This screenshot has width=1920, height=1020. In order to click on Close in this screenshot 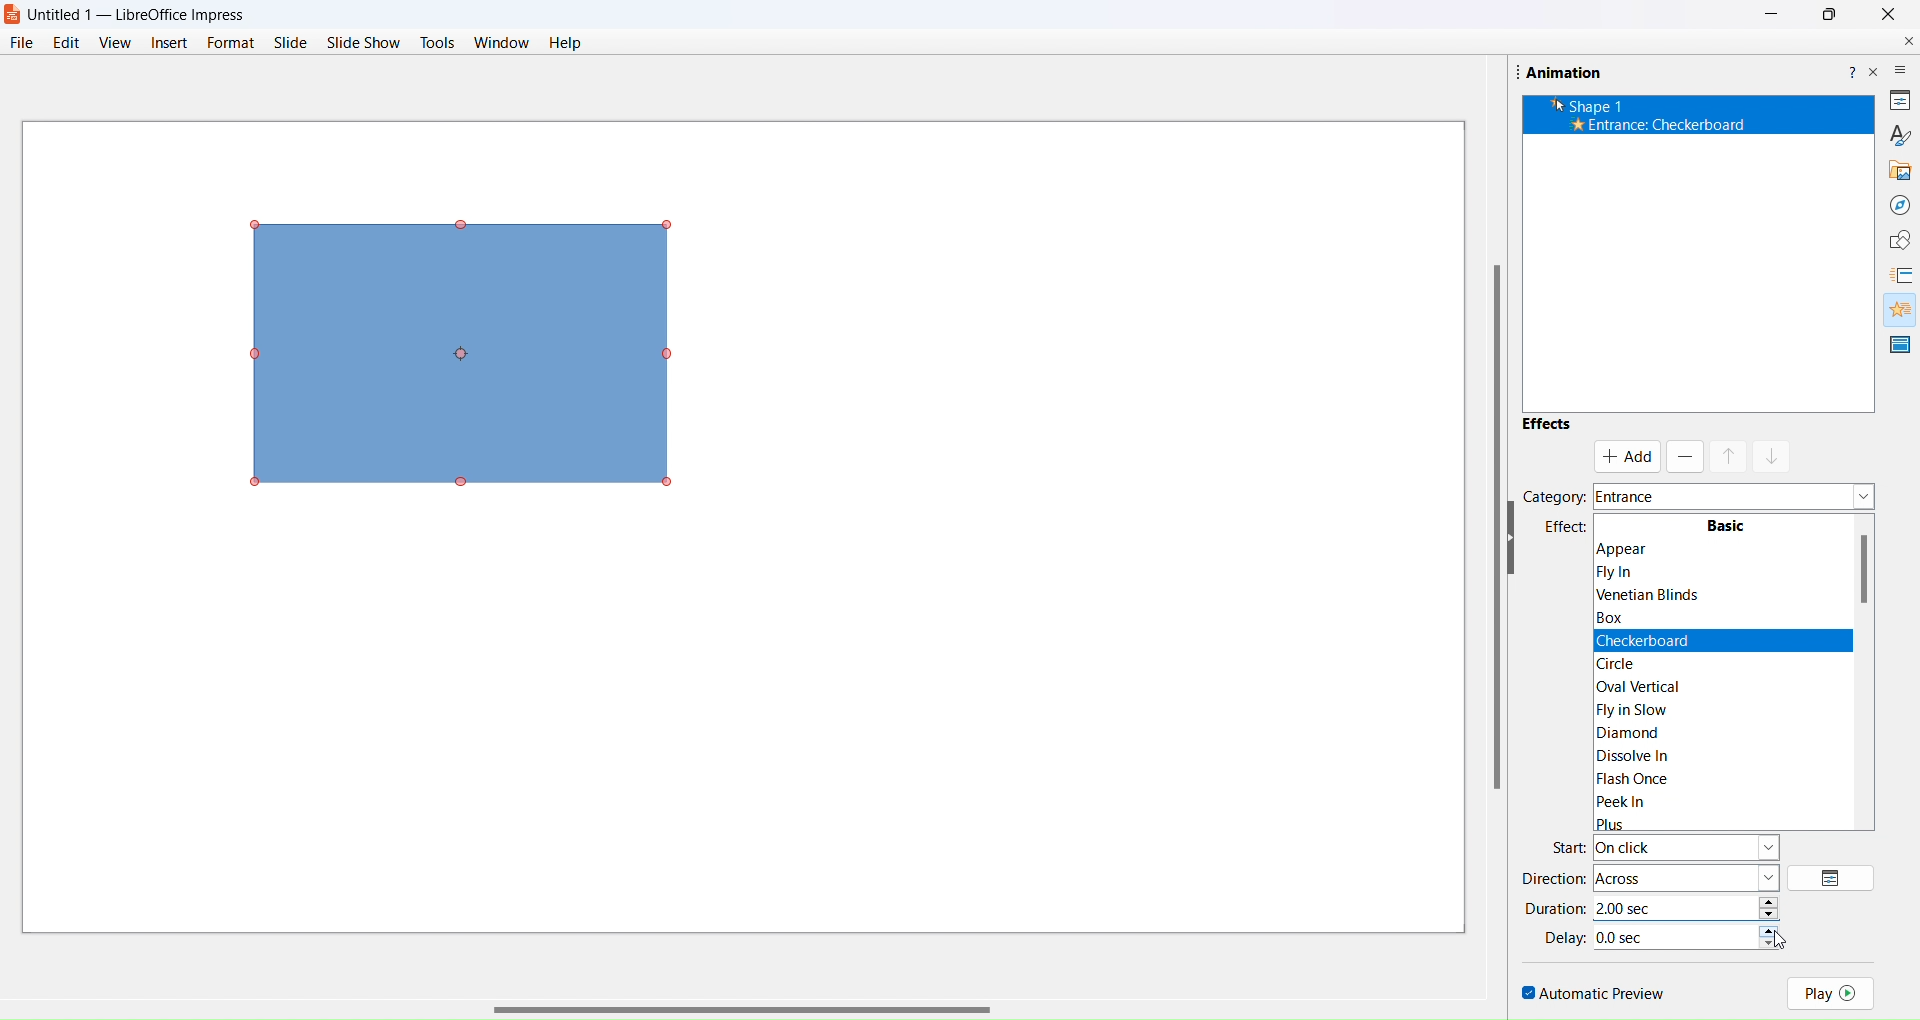, I will do `click(1894, 18)`.